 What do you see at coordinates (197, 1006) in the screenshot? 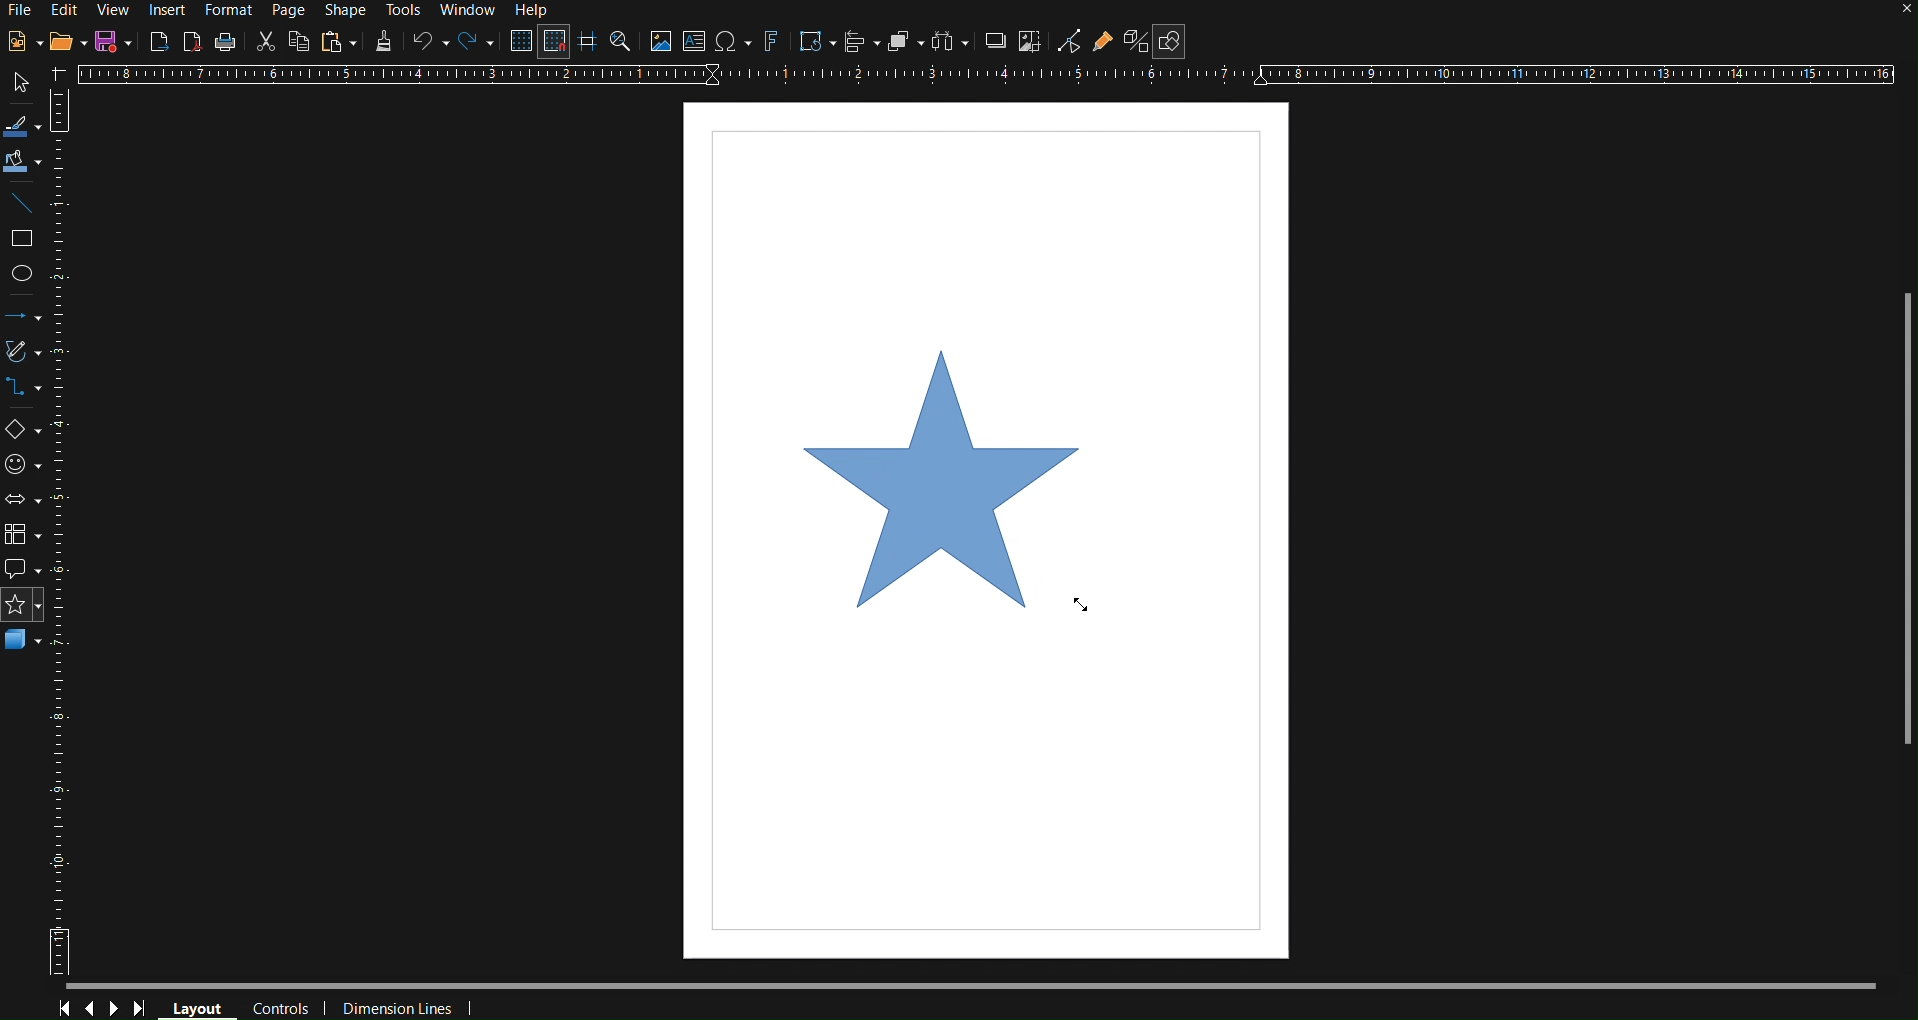
I see `Layout` at bounding box center [197, 1006].